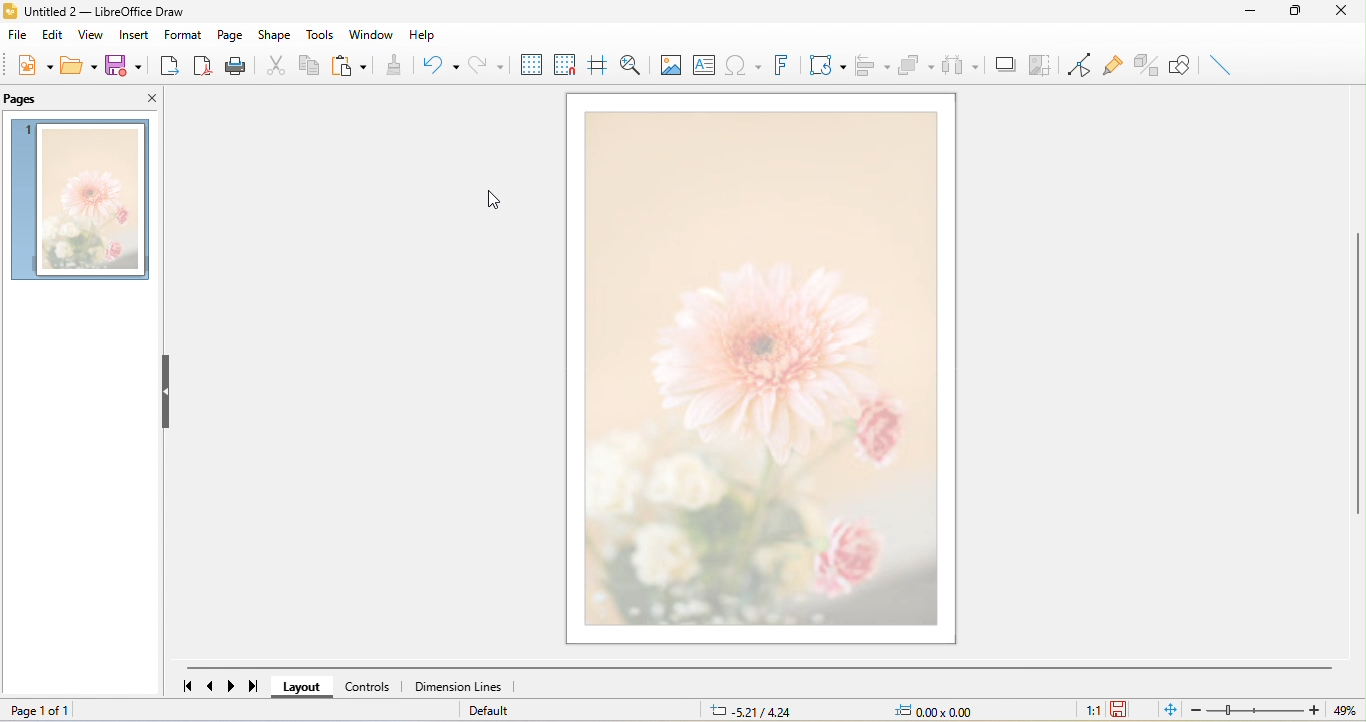 The image size is (1366, 722). What do you see at coordinates (914, 65) in the screenshot?
I see `arrange` at bounding box center [914, 65].